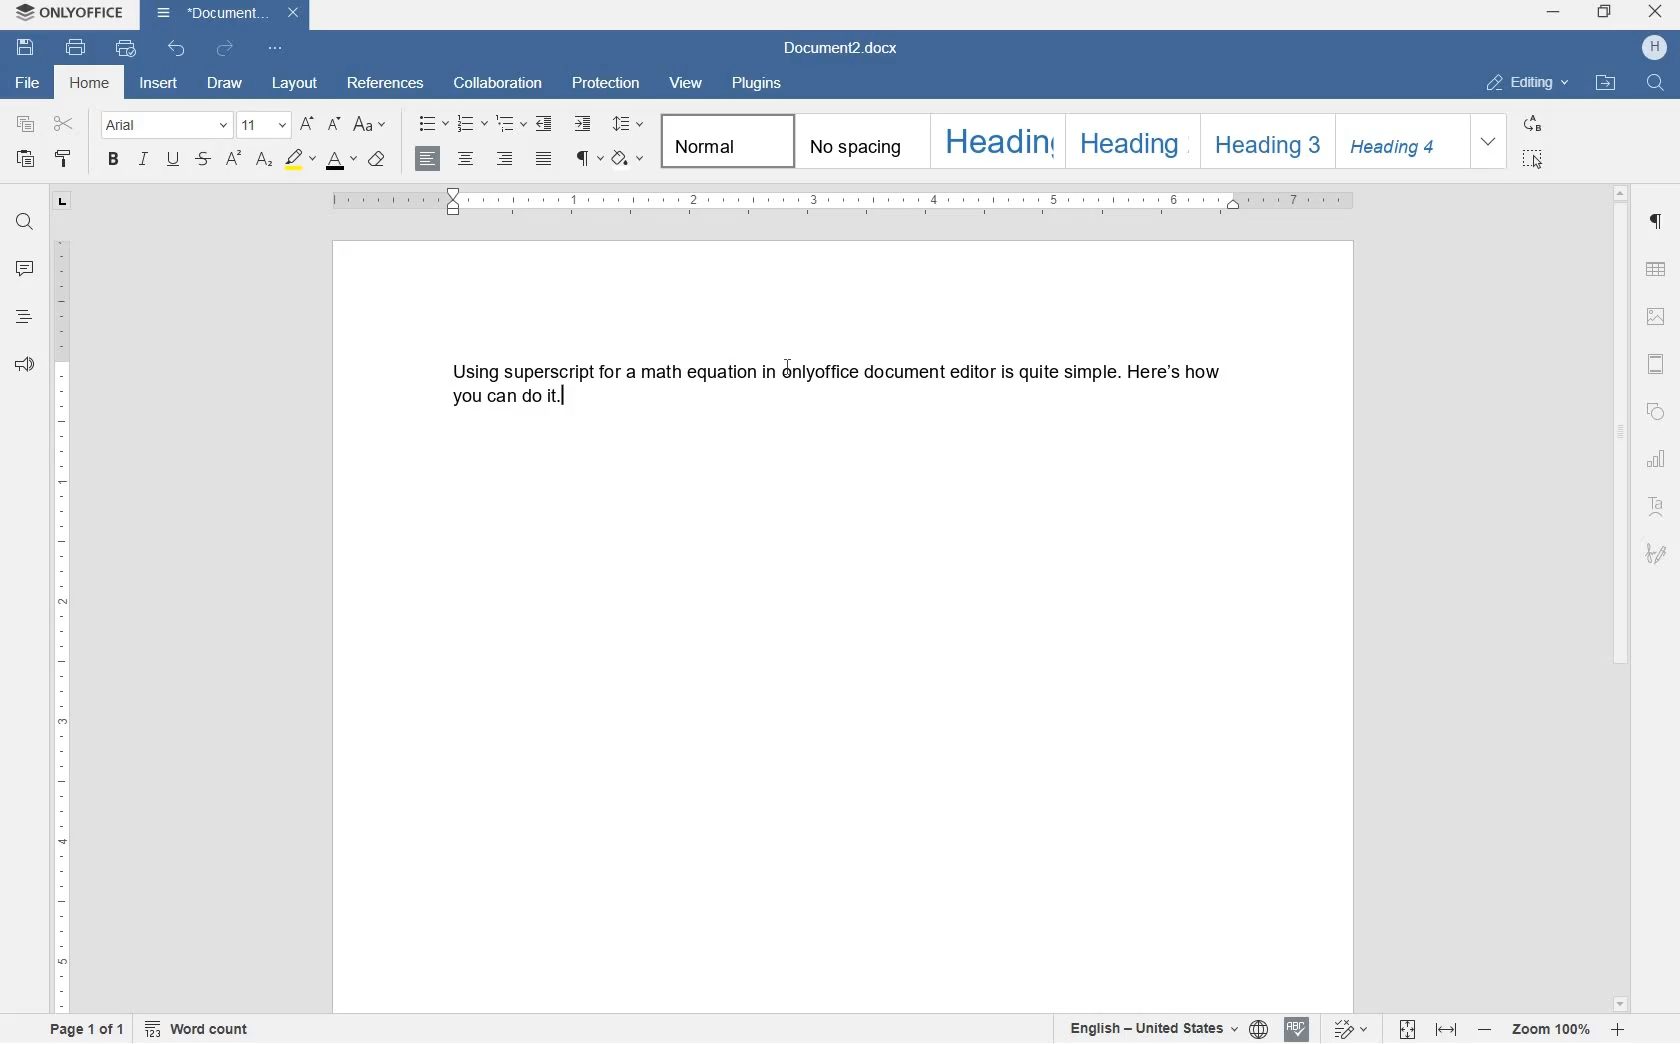 Image resolution: width=1680 pixels, height=1044 pixels. I want to click on references, so click(386, 85).